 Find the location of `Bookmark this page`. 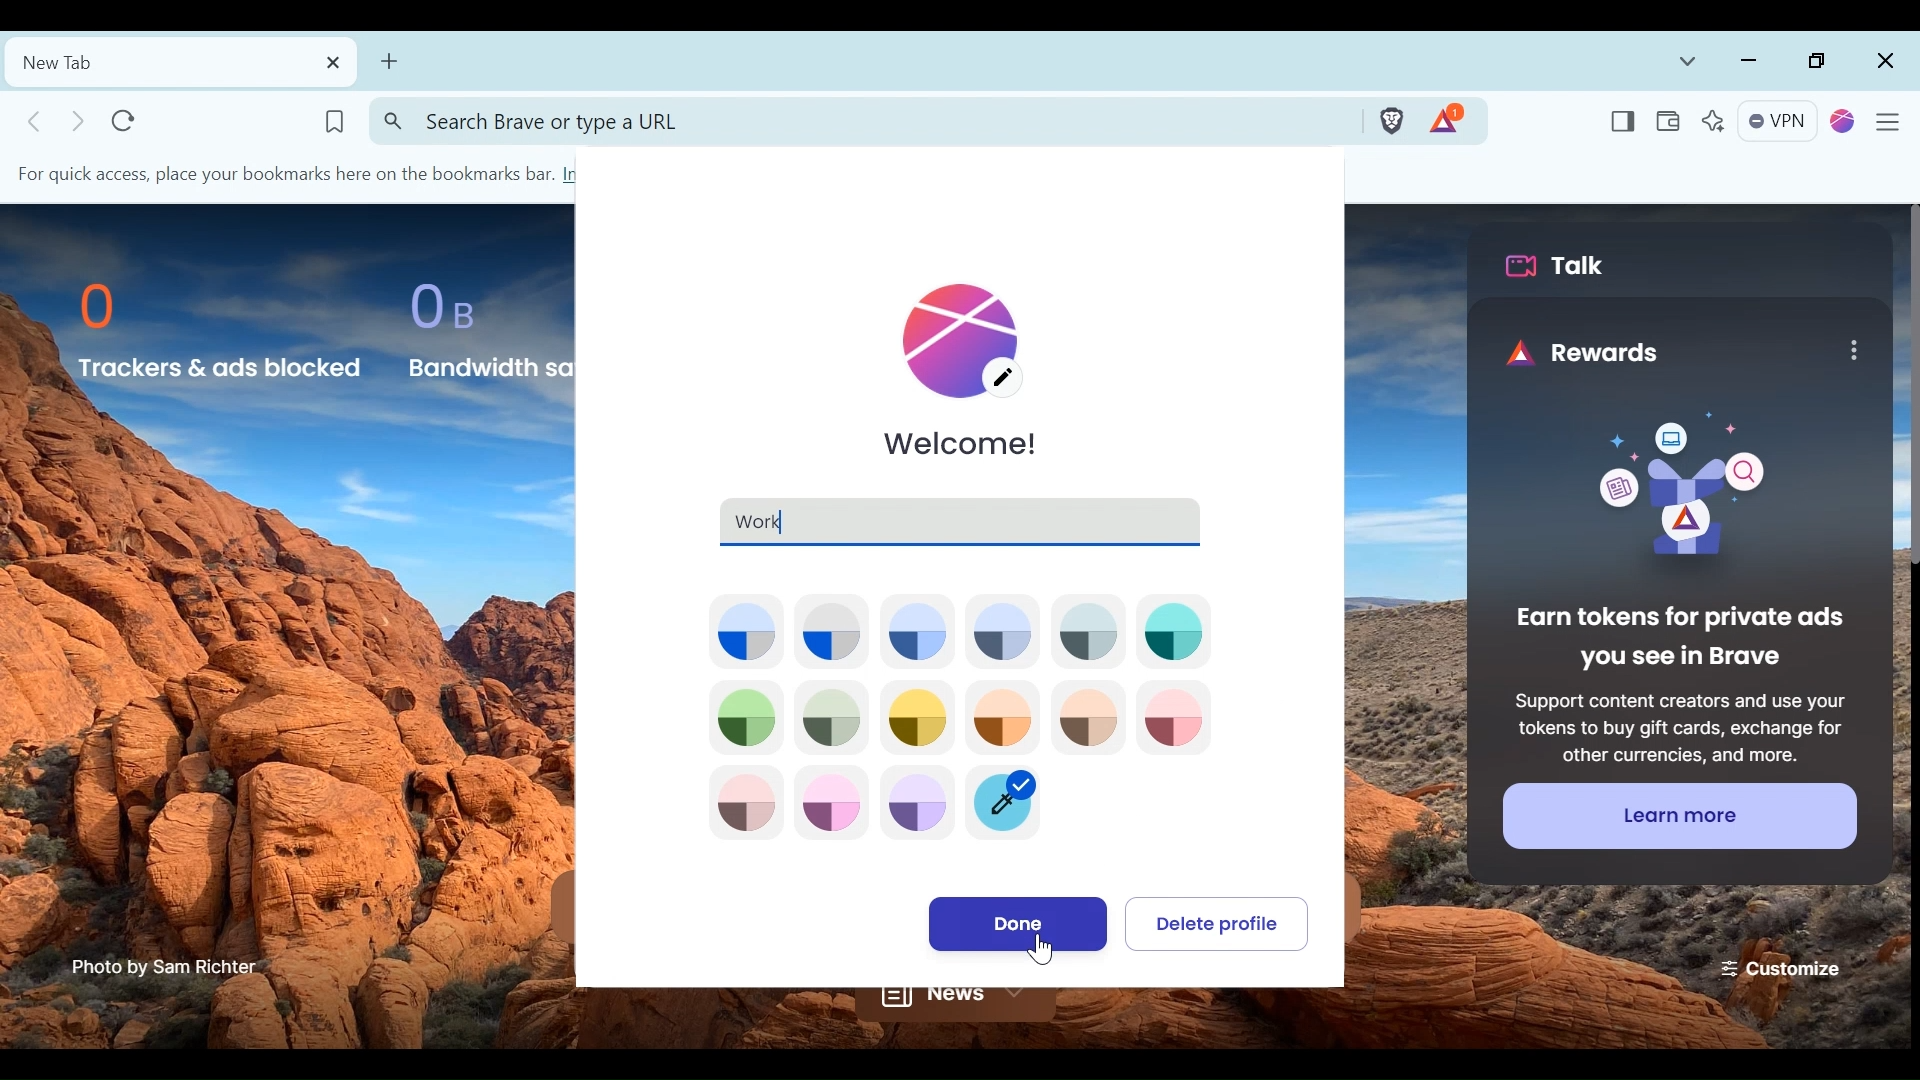

Bookmark this page is located at coordinates (334, 119).